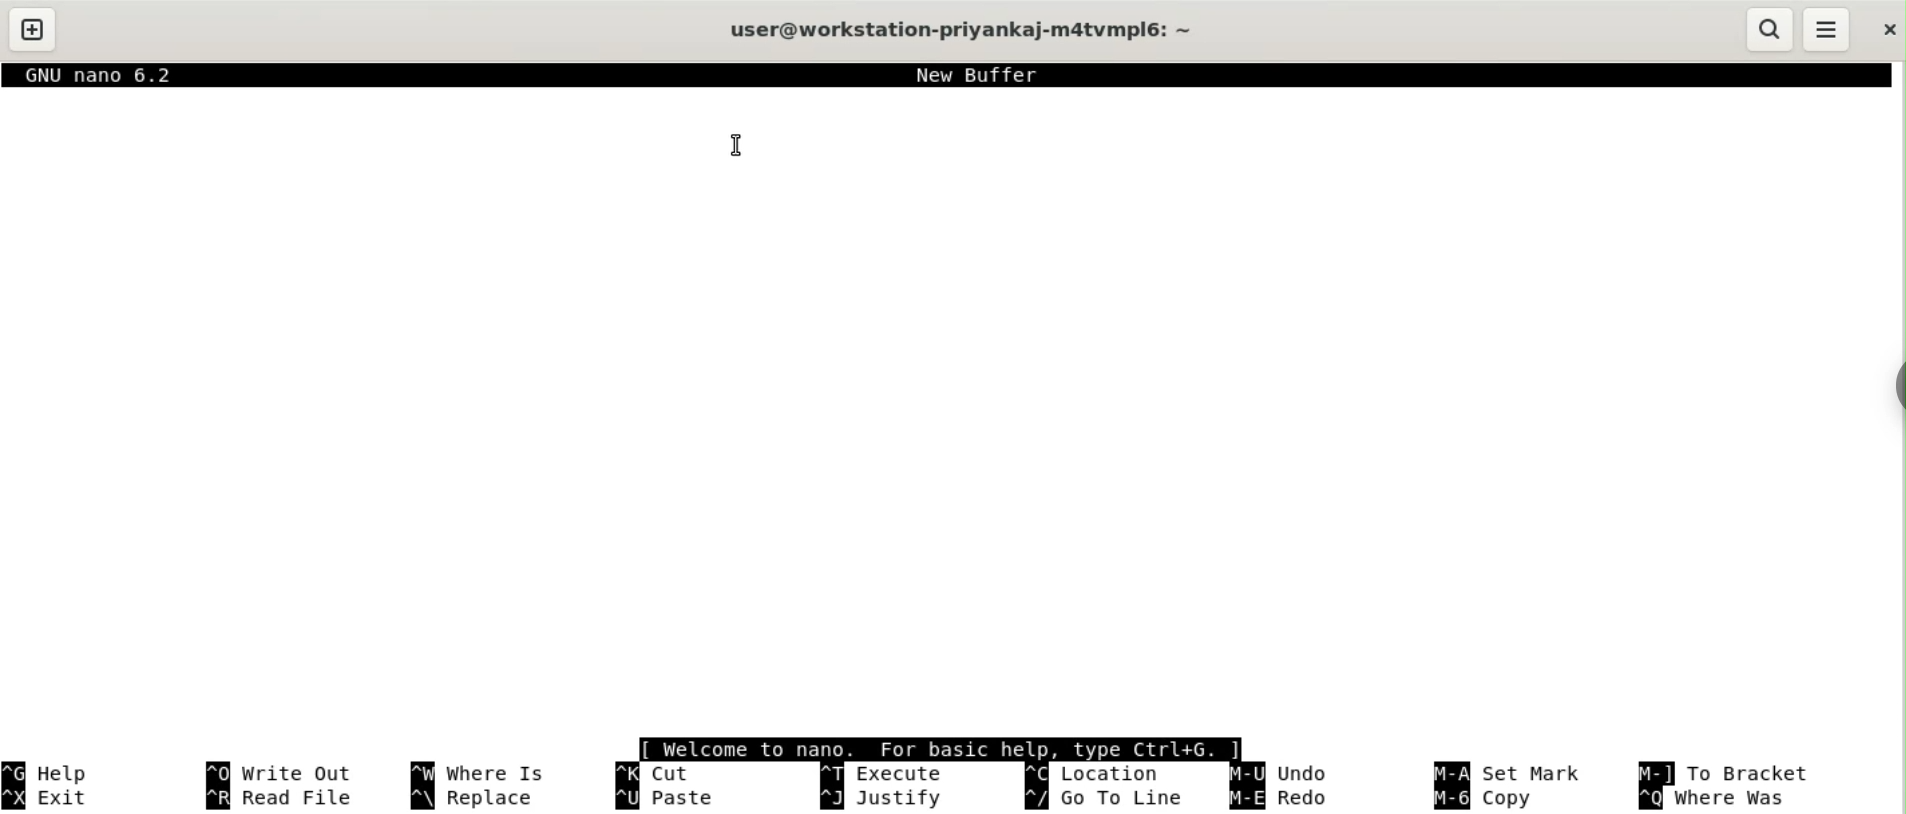 The width and height of the screenshot is (1906, 814). Describe the element at coordinates (1094, 773) in the screenshot. I see `location` at that location.